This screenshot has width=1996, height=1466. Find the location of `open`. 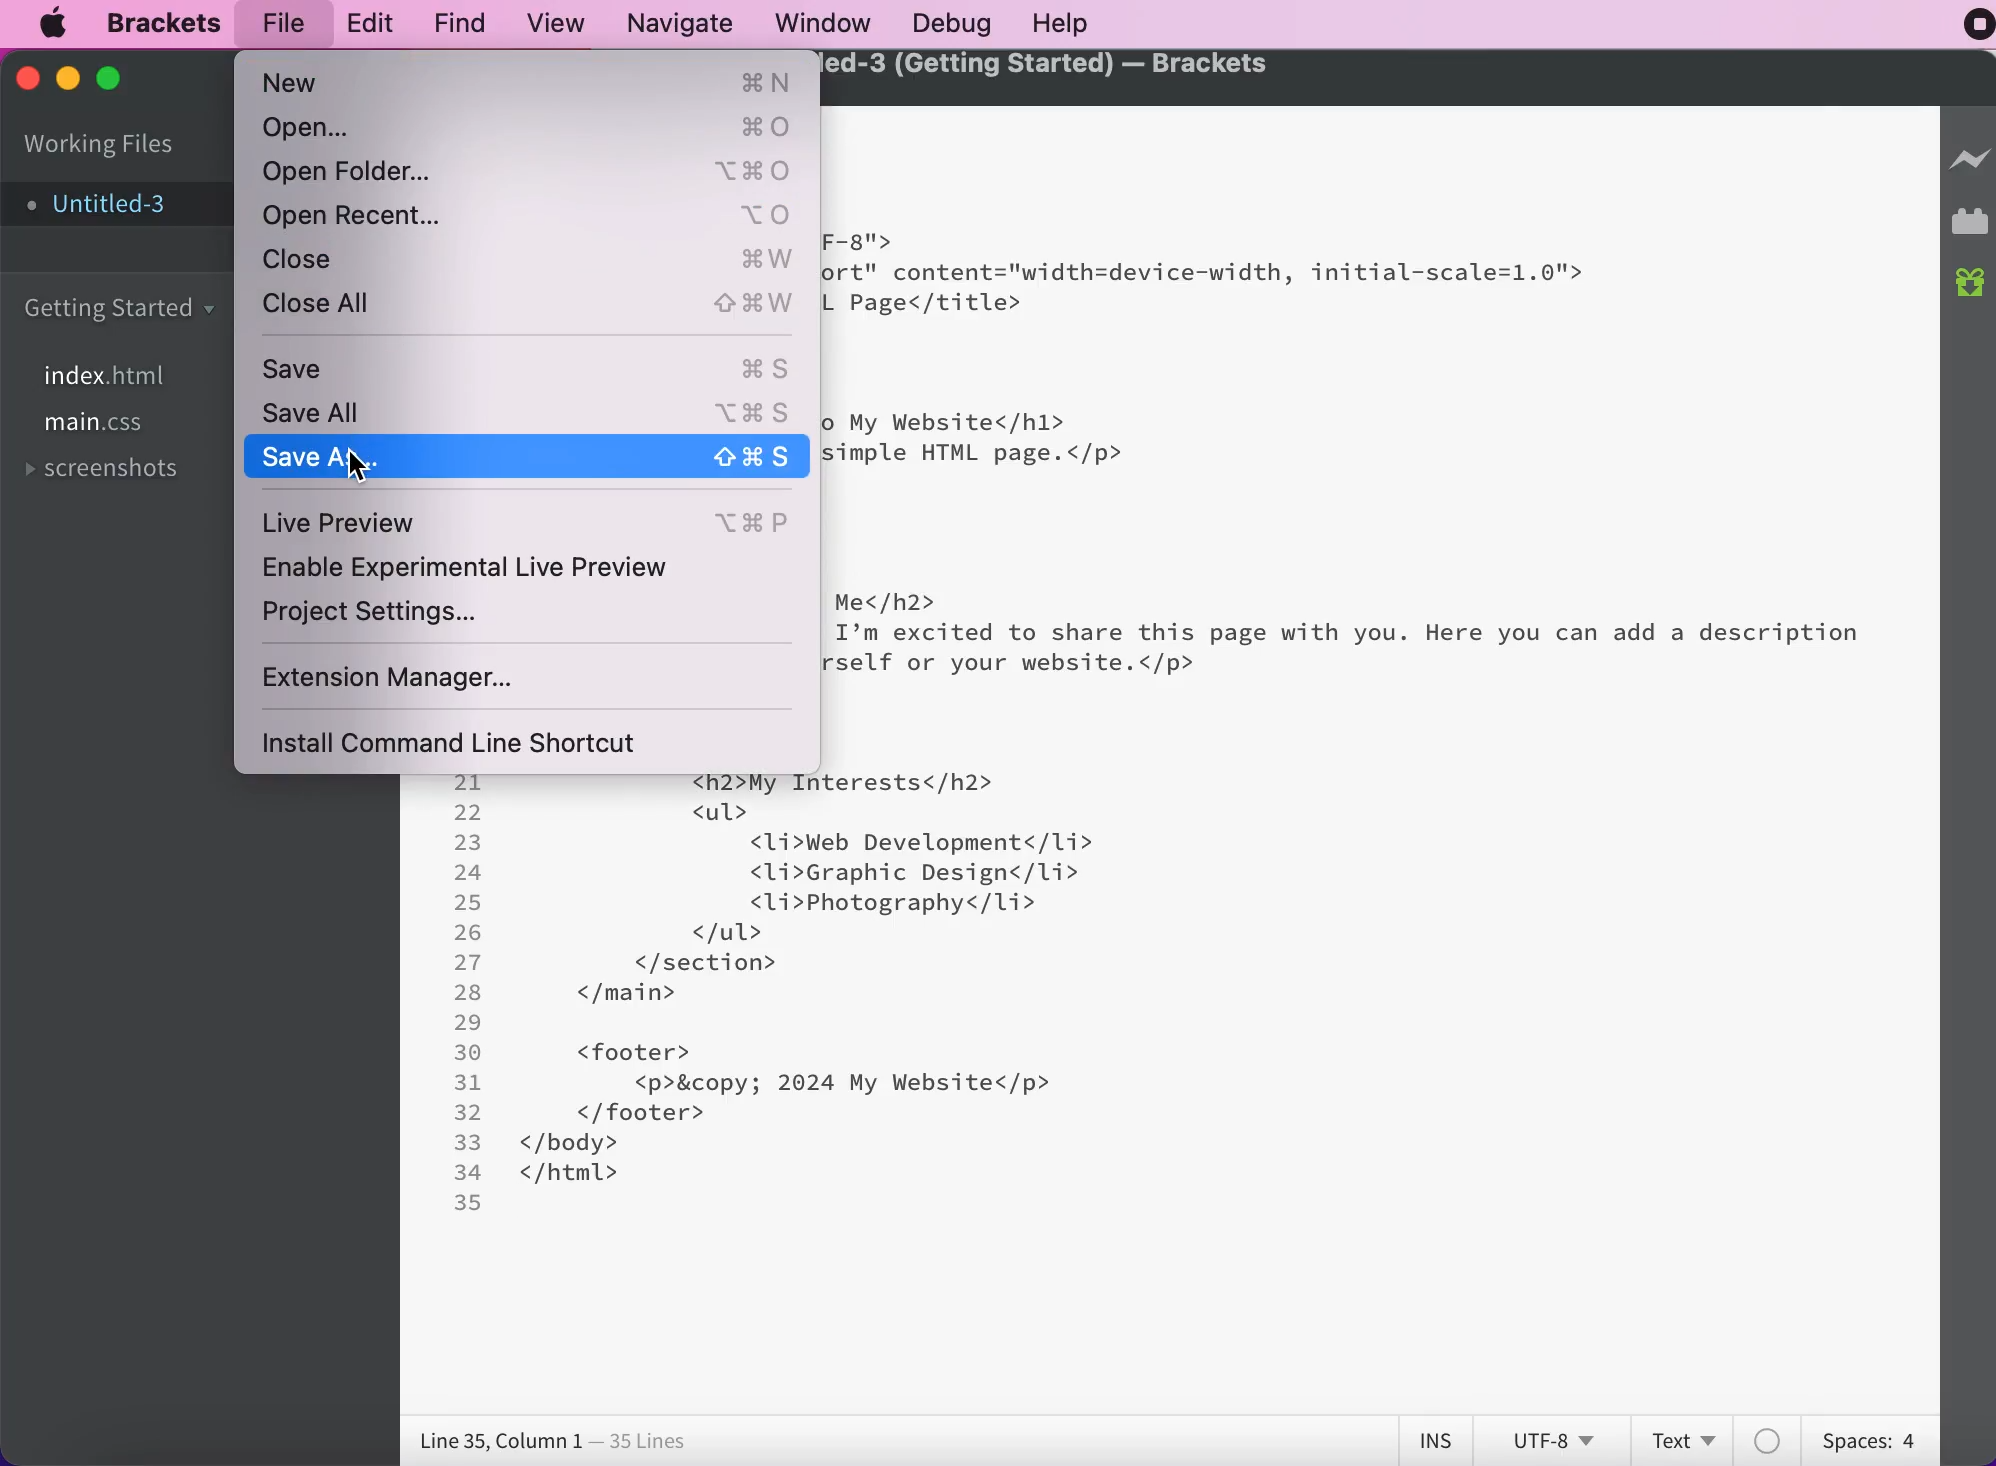

open is located at coordinates (530, 128).